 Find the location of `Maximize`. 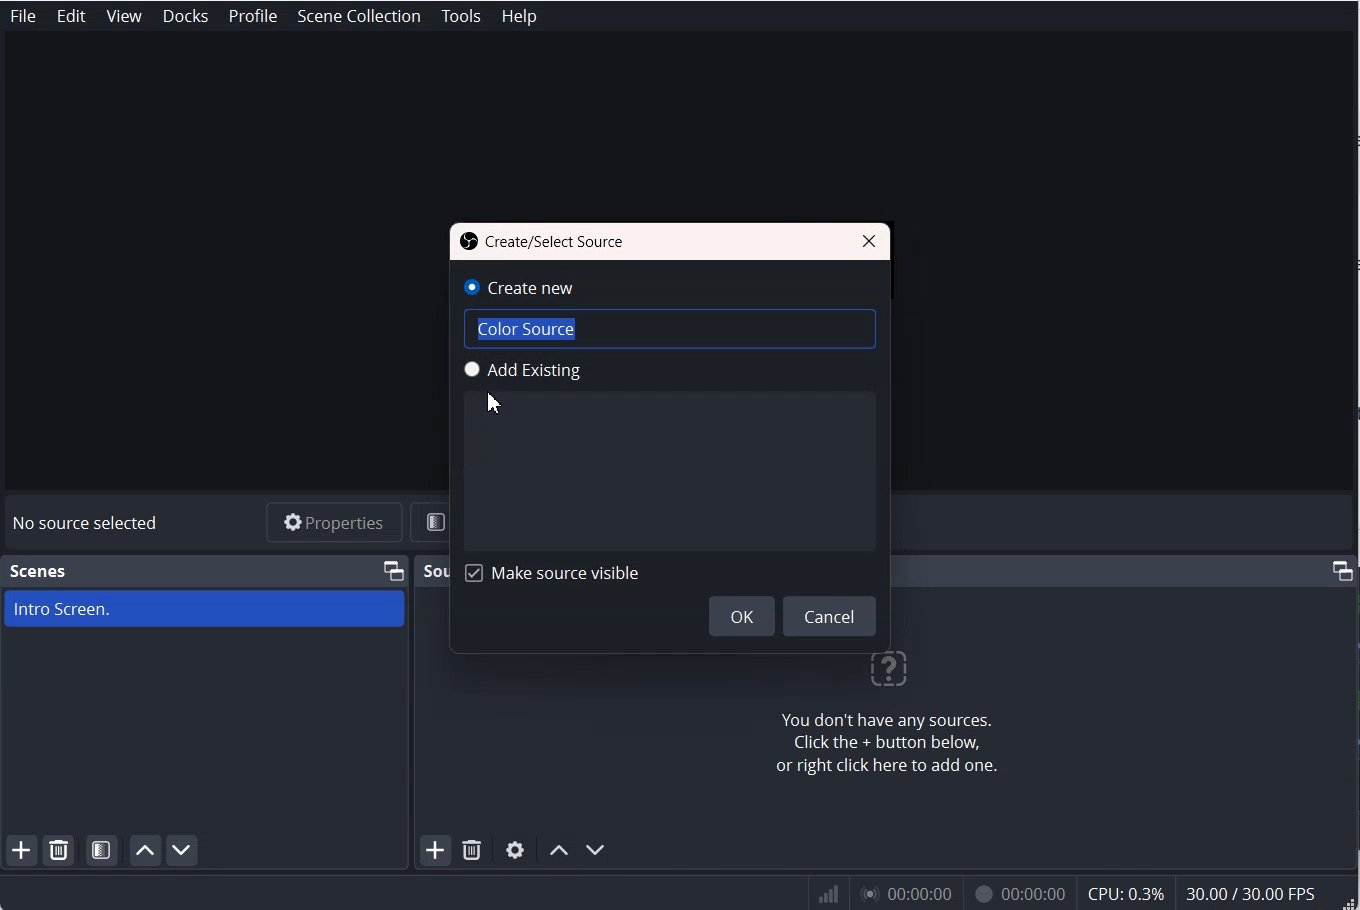

Maximize is located at coordinates (393, 569).